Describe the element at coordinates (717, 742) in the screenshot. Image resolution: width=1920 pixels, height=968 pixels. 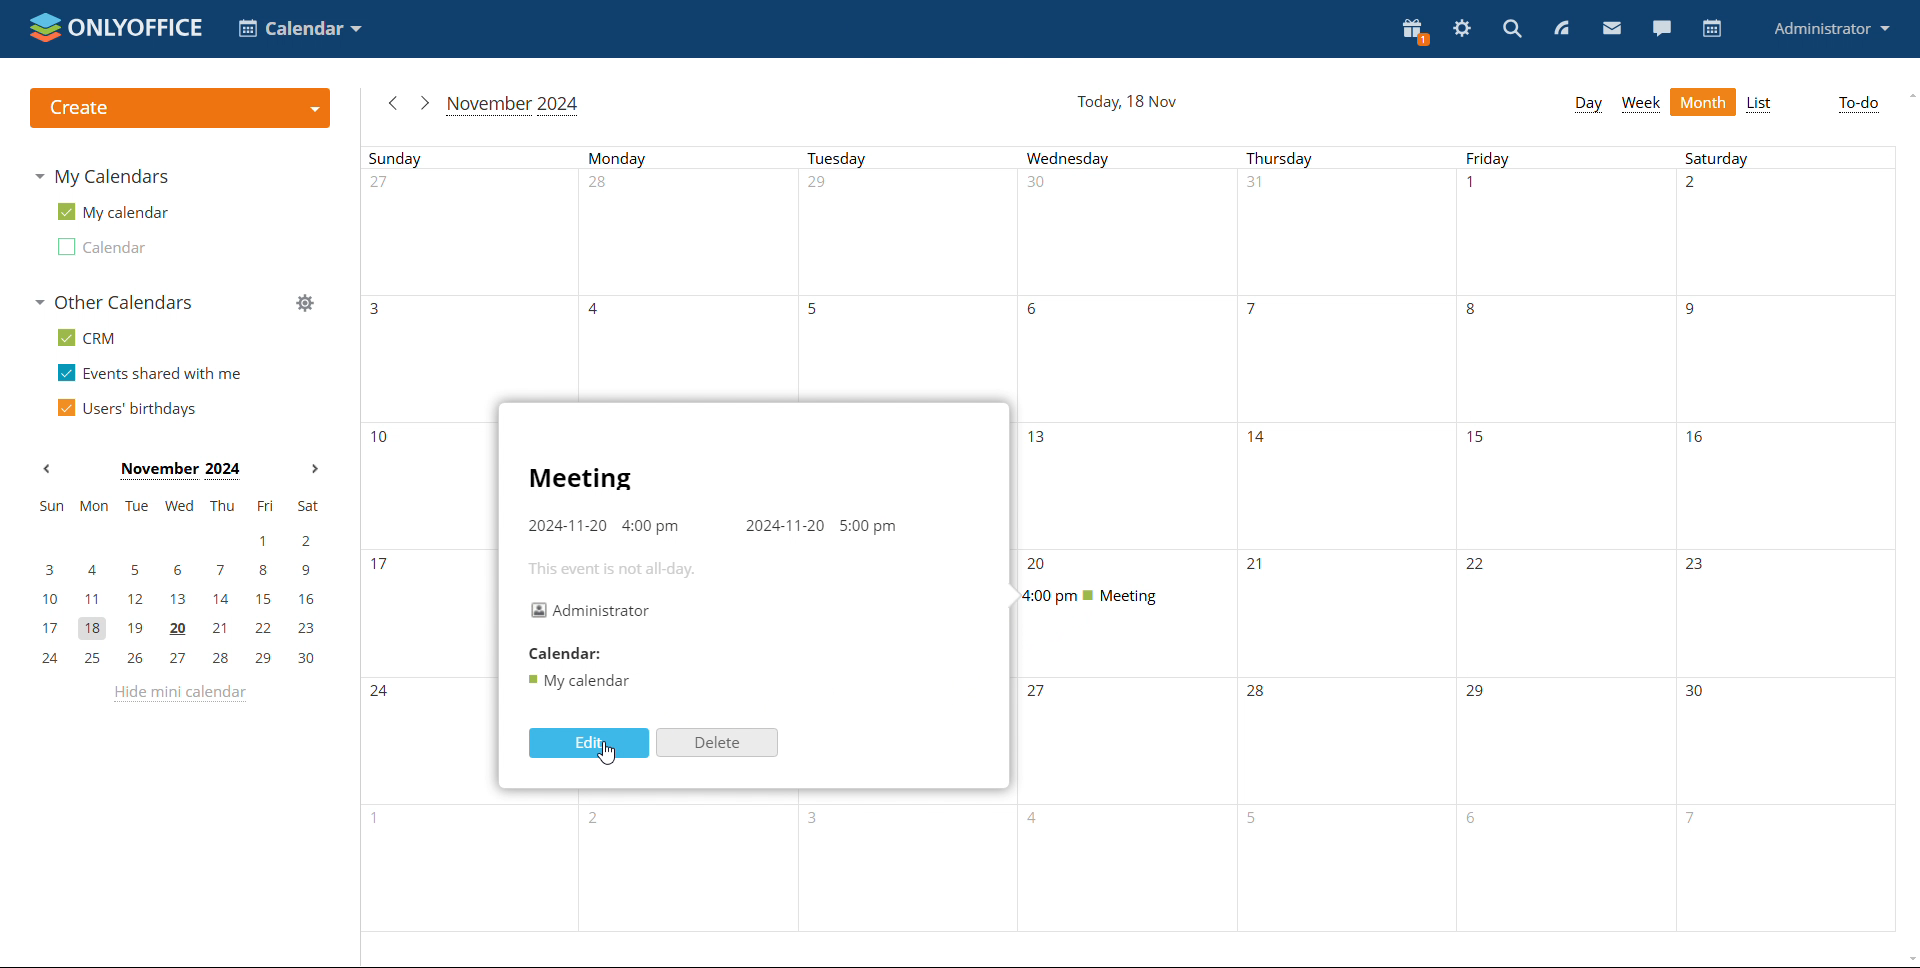
I see `delete` at that location.